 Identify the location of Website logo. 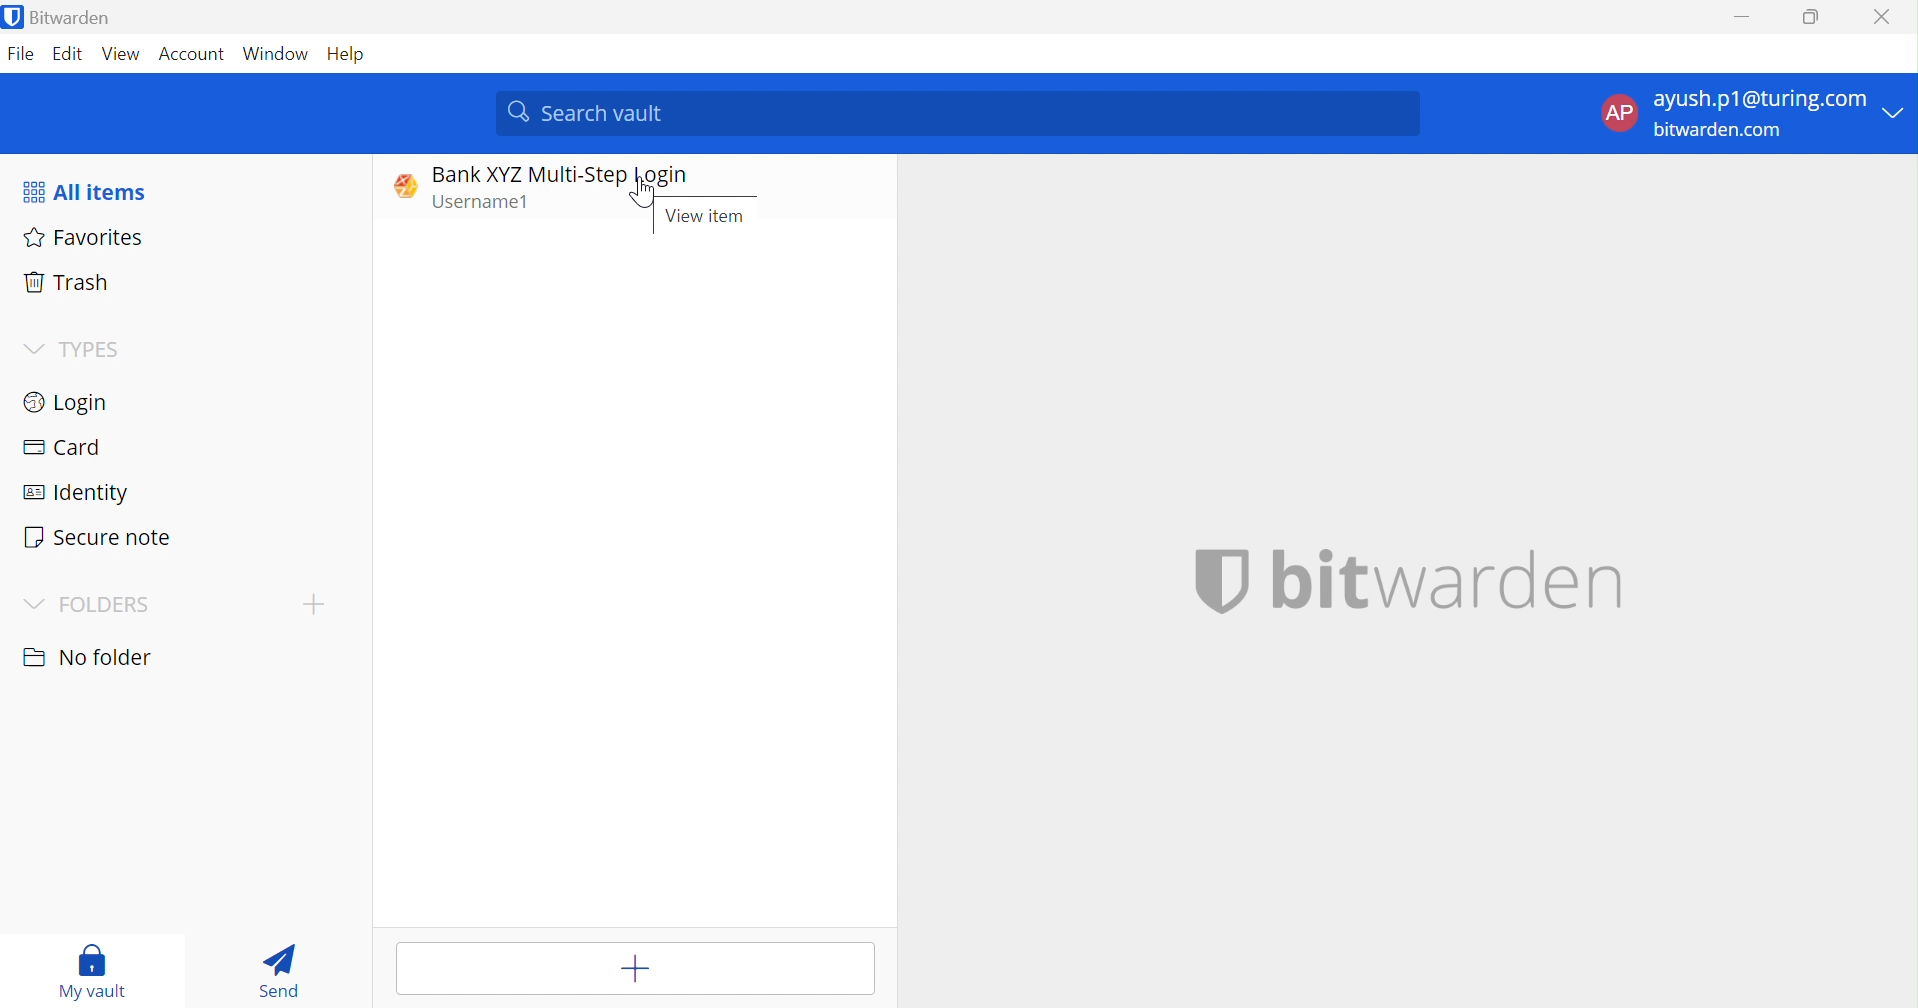
(400, 185).